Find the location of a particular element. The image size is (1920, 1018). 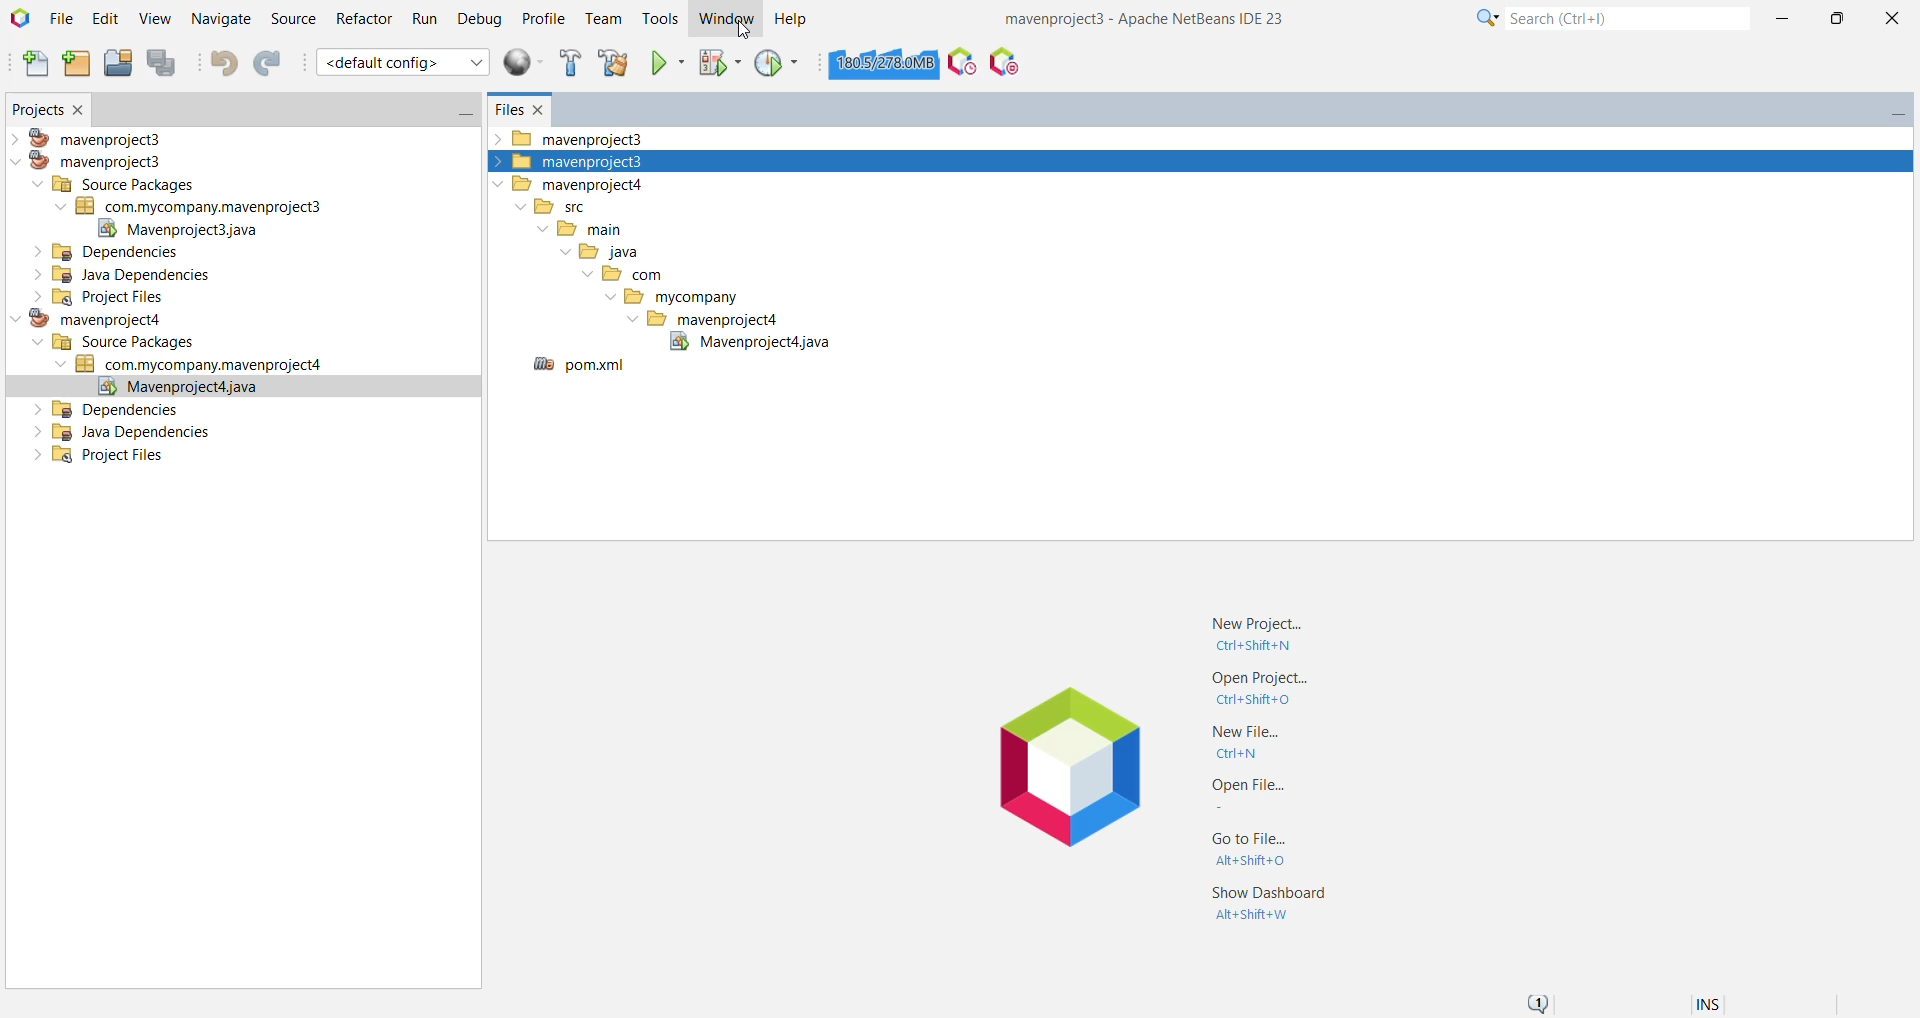

New Project is located at coordinates (72, 64).